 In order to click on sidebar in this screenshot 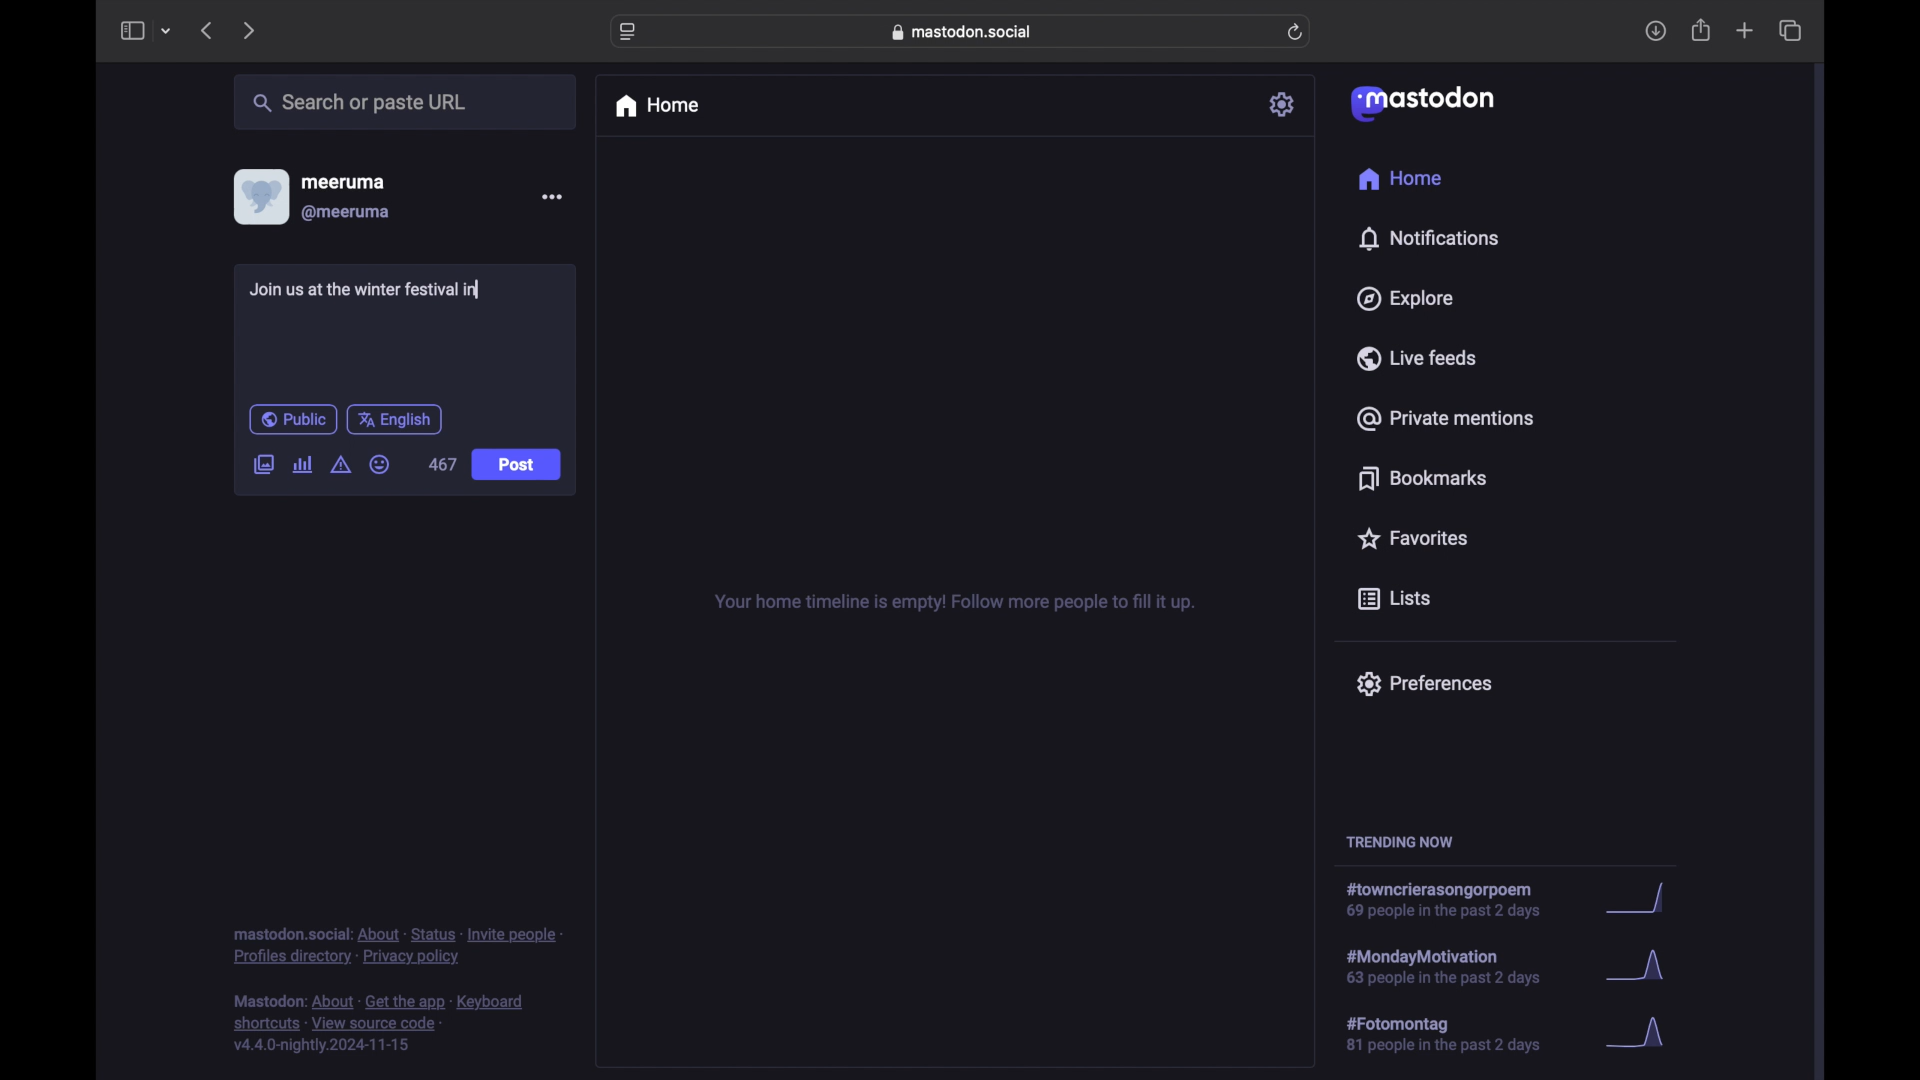, I will do `click(131, 30)`.